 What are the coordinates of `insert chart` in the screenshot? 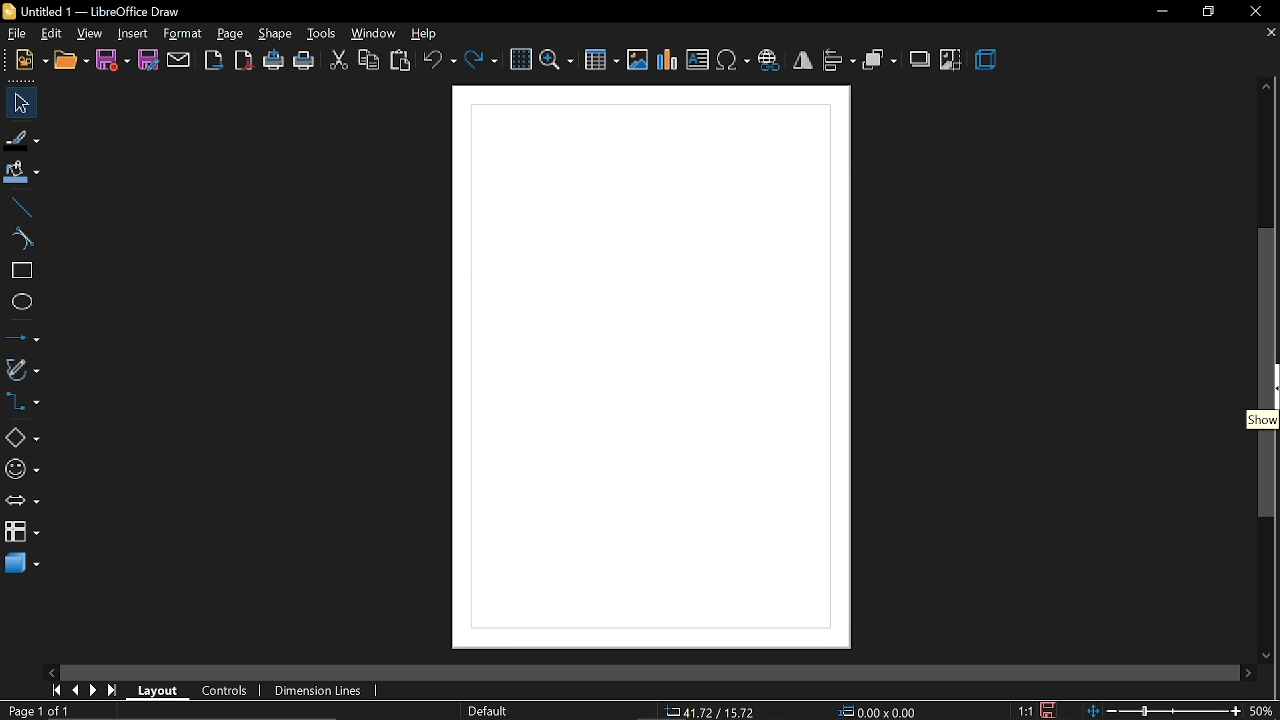 It's located at (668, 60).